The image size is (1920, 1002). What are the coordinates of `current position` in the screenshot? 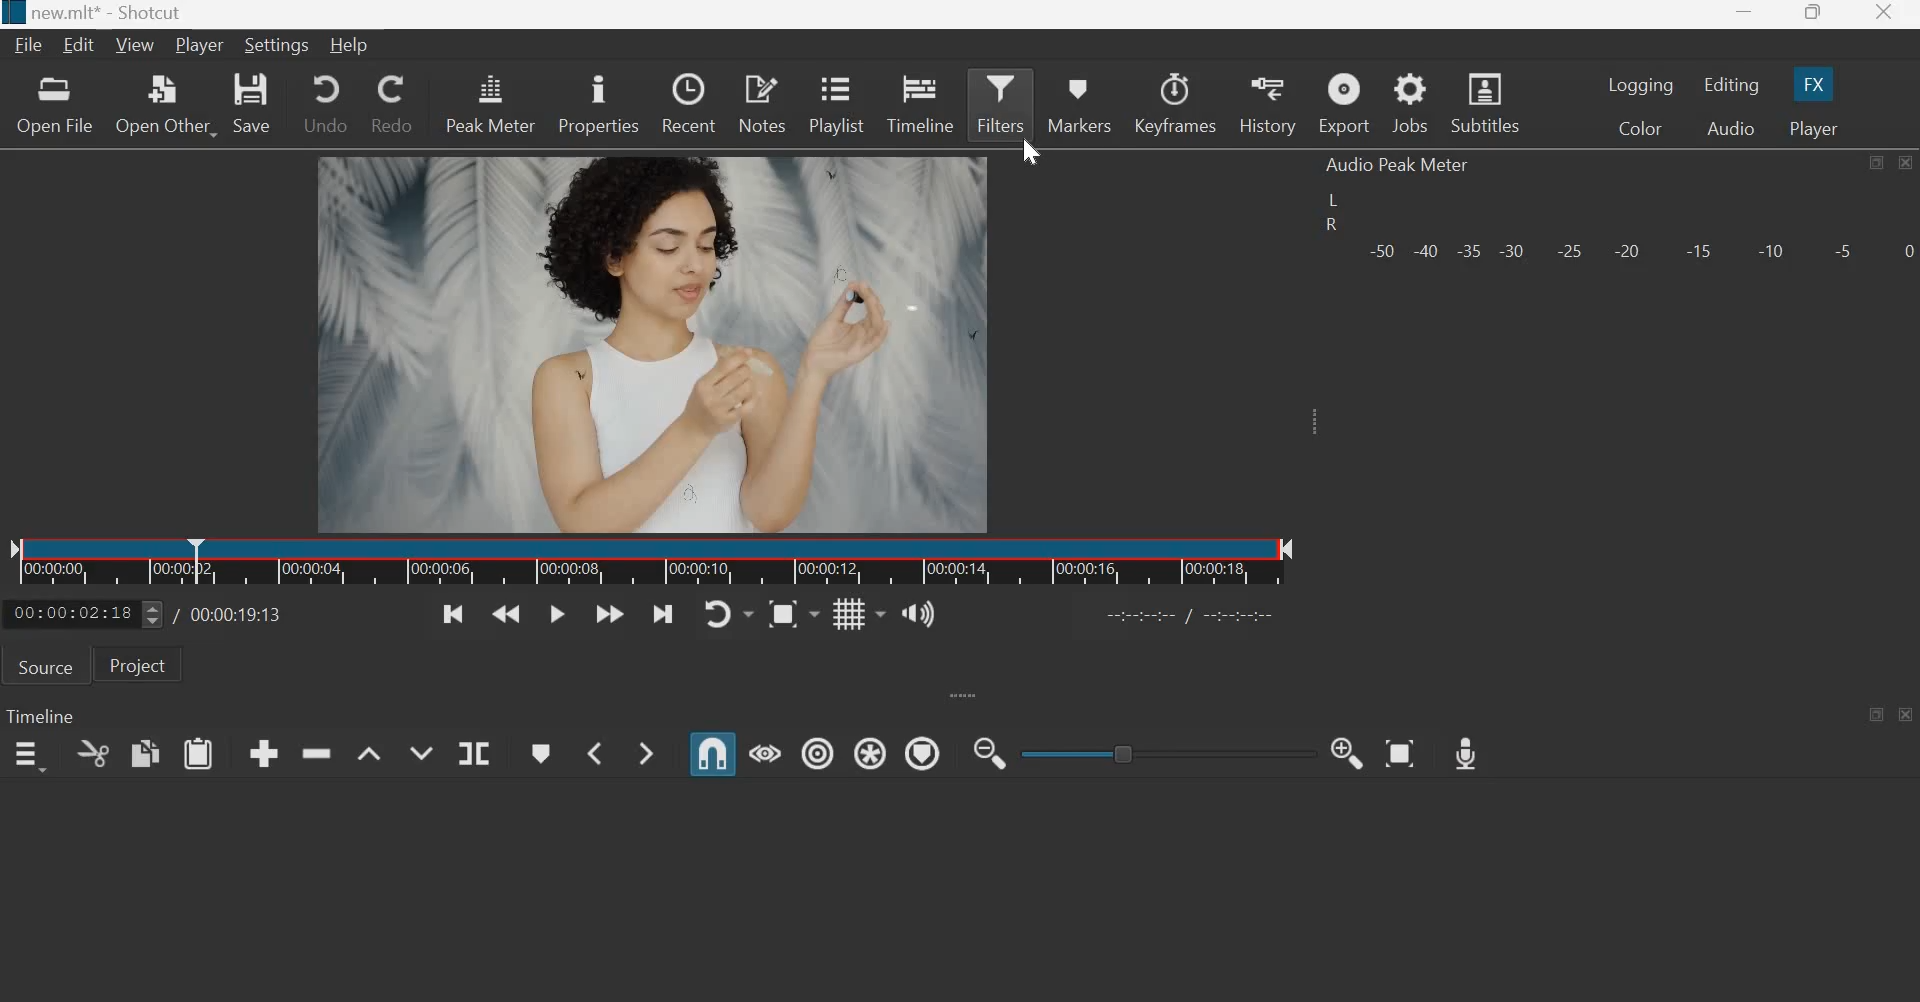 It's located at (87, 615).